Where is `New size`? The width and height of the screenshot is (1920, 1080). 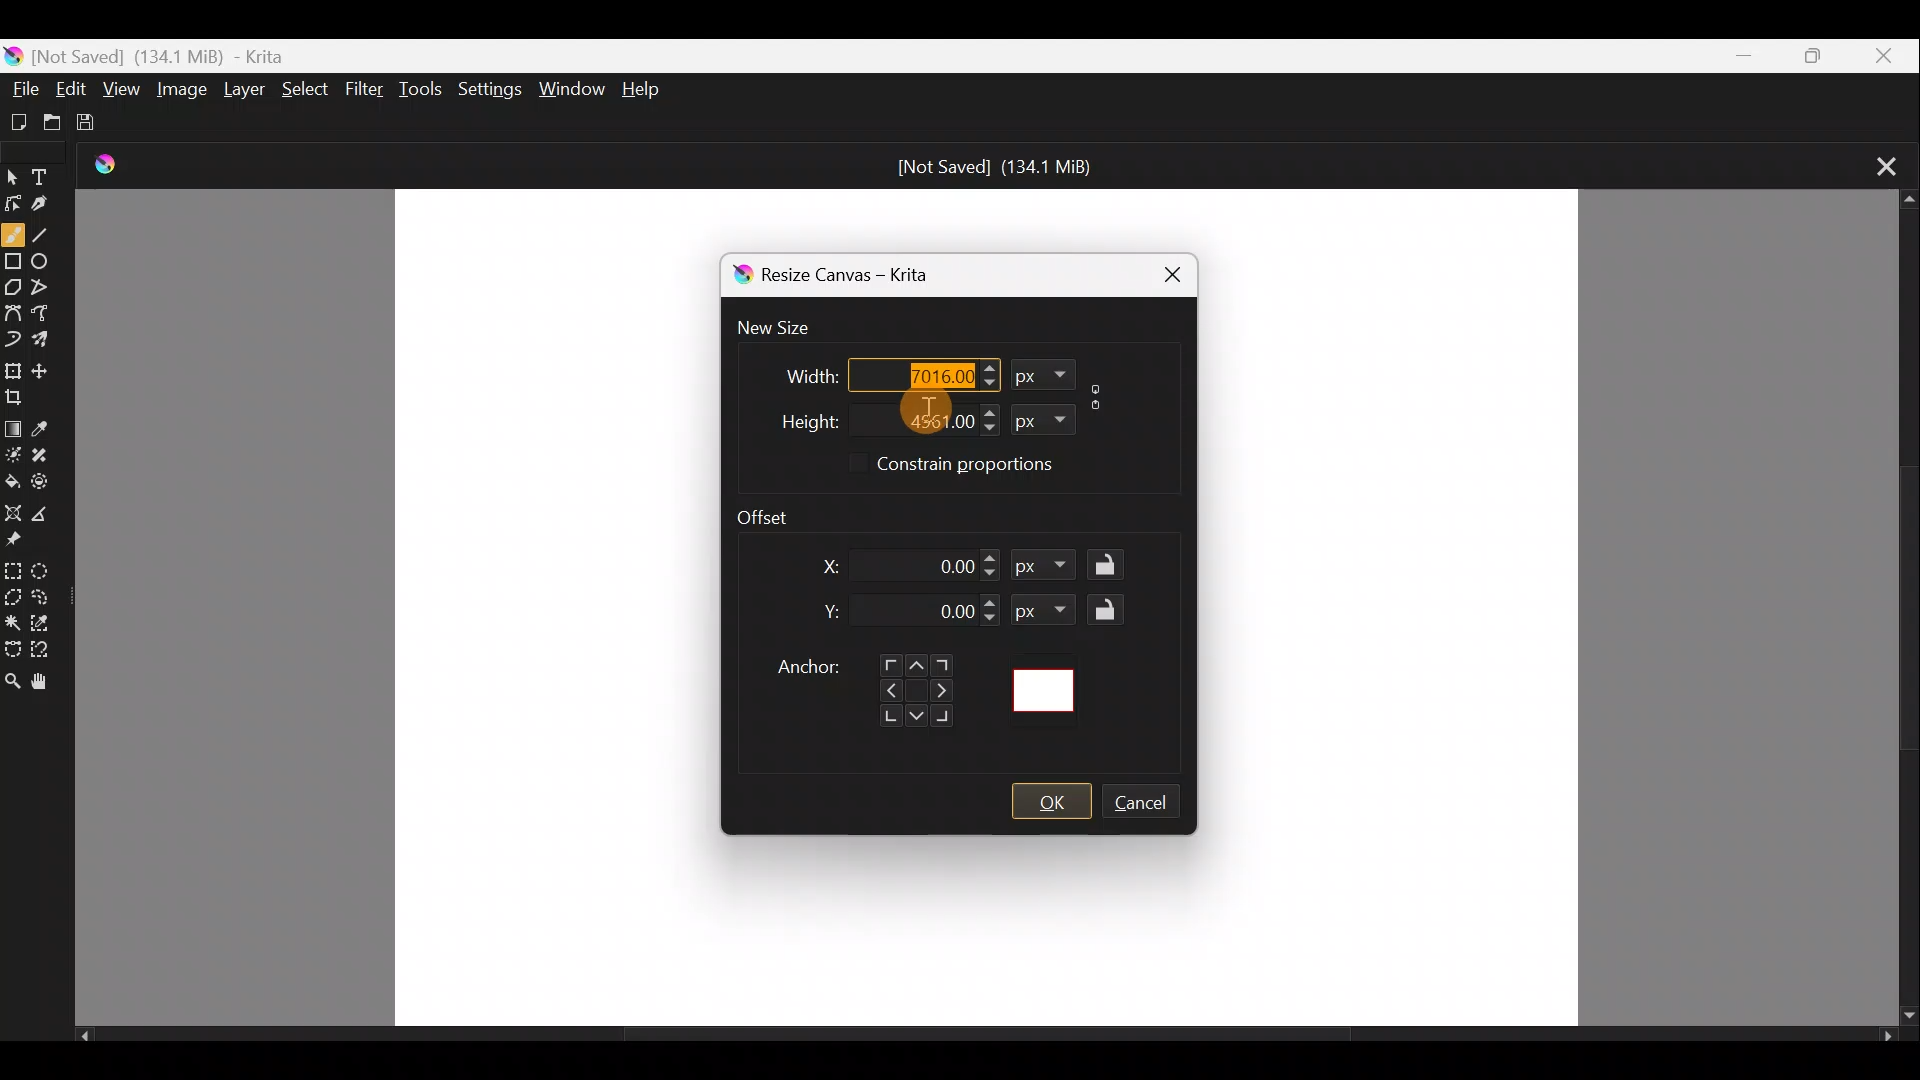 New size is located at coordinates (786, 329).